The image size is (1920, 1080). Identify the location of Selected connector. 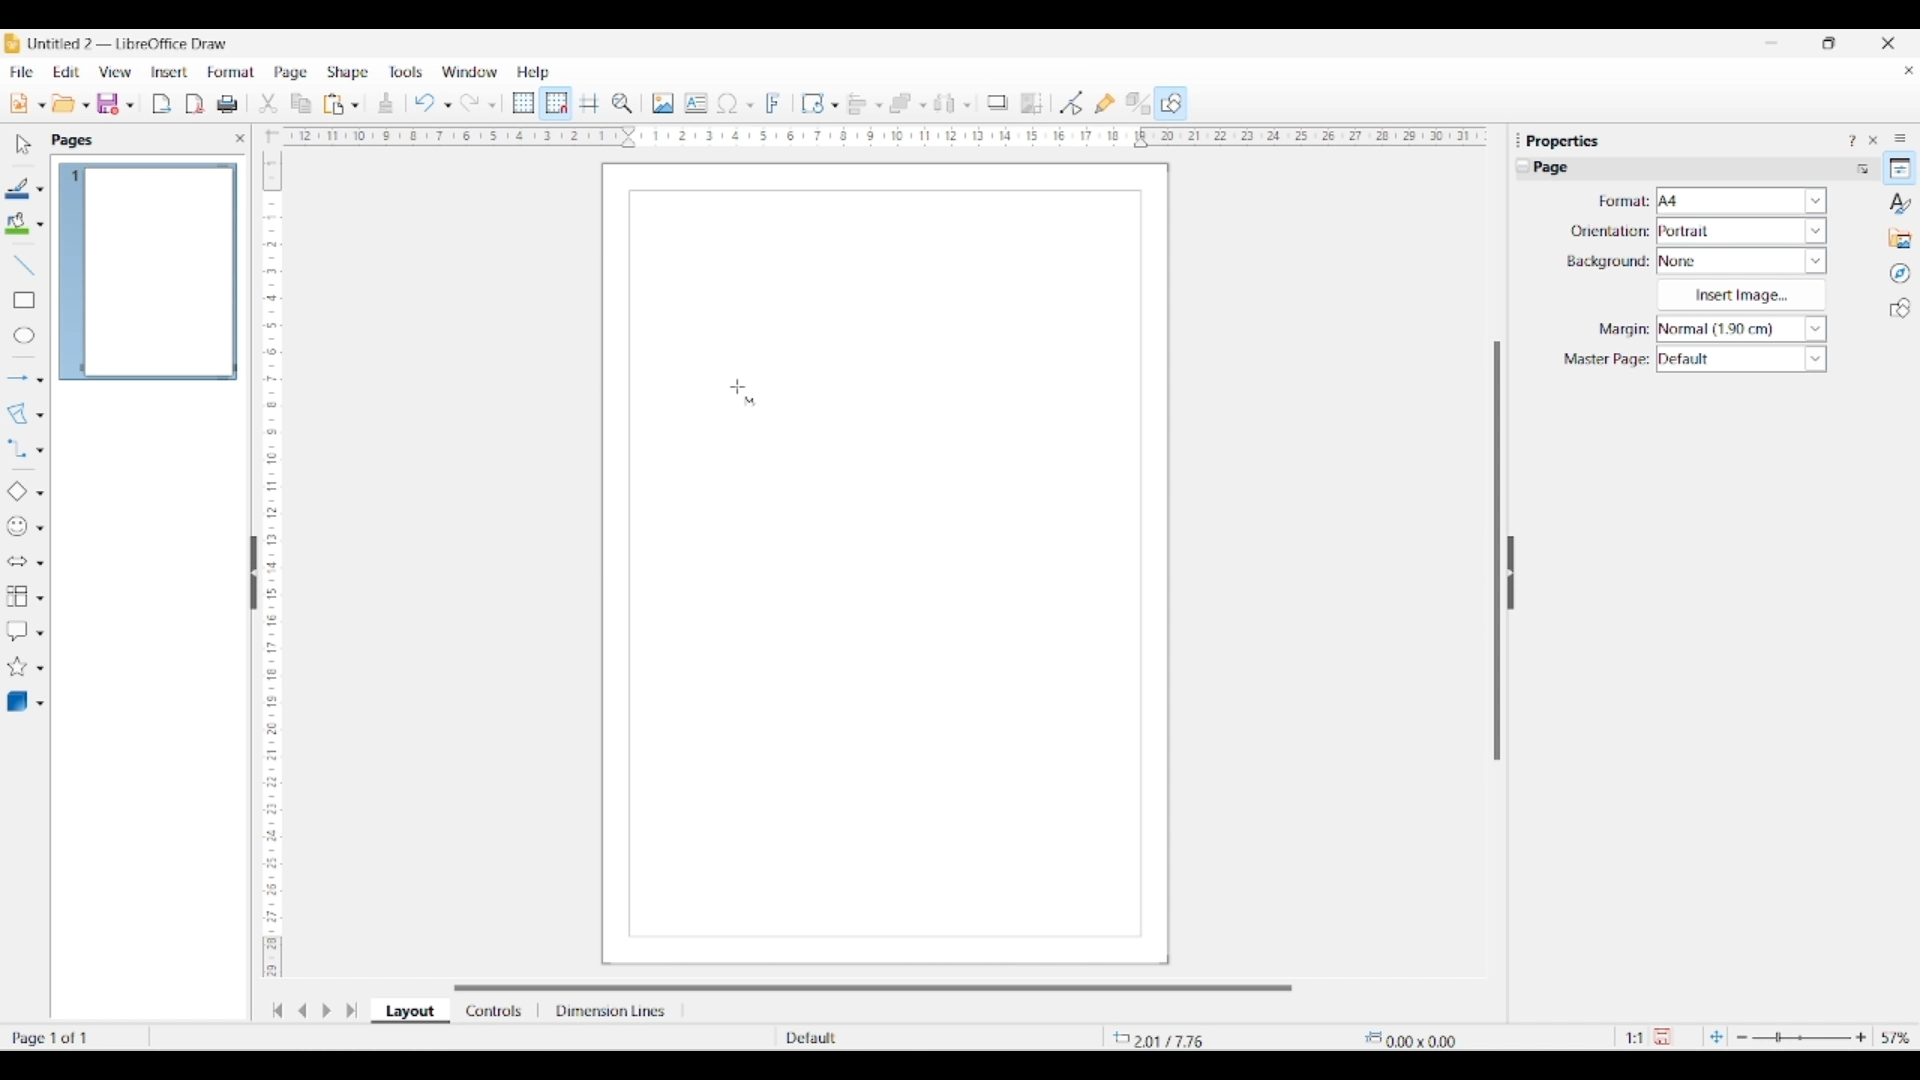
(16, 447).